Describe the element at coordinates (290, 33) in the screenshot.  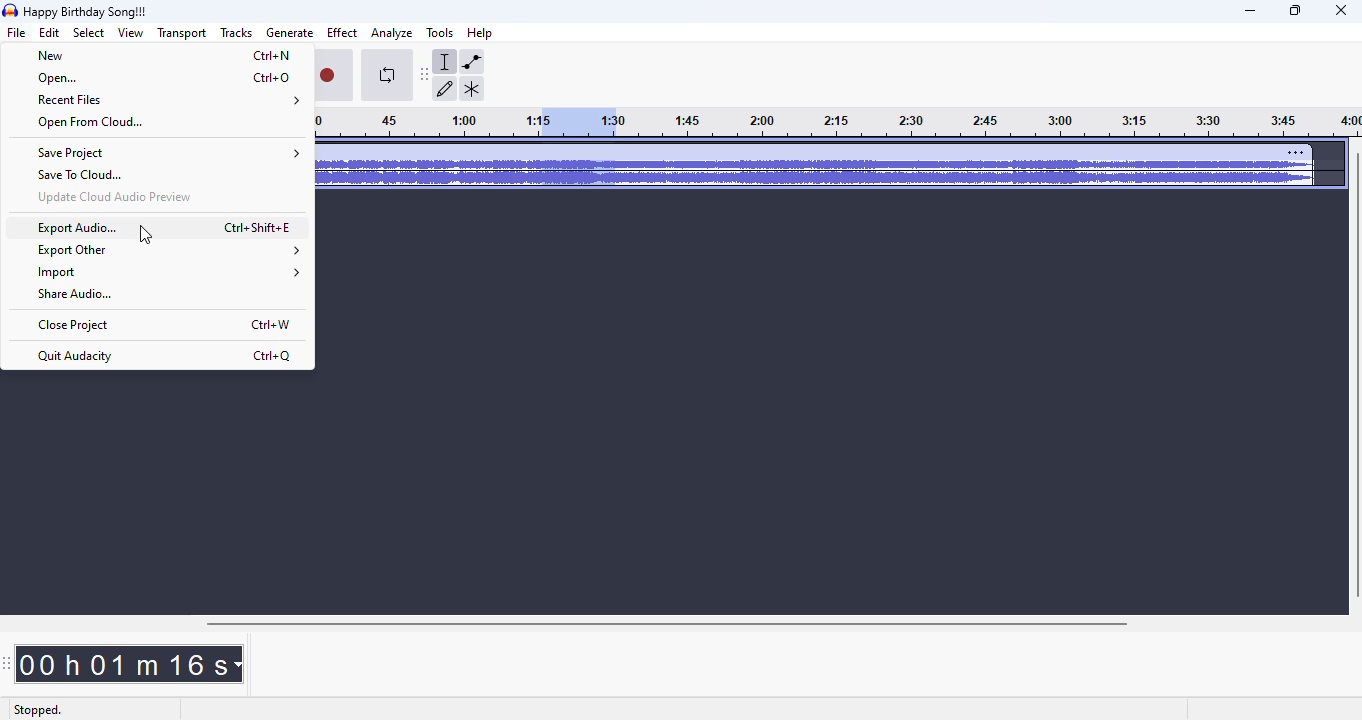
I see `generate` at that location.